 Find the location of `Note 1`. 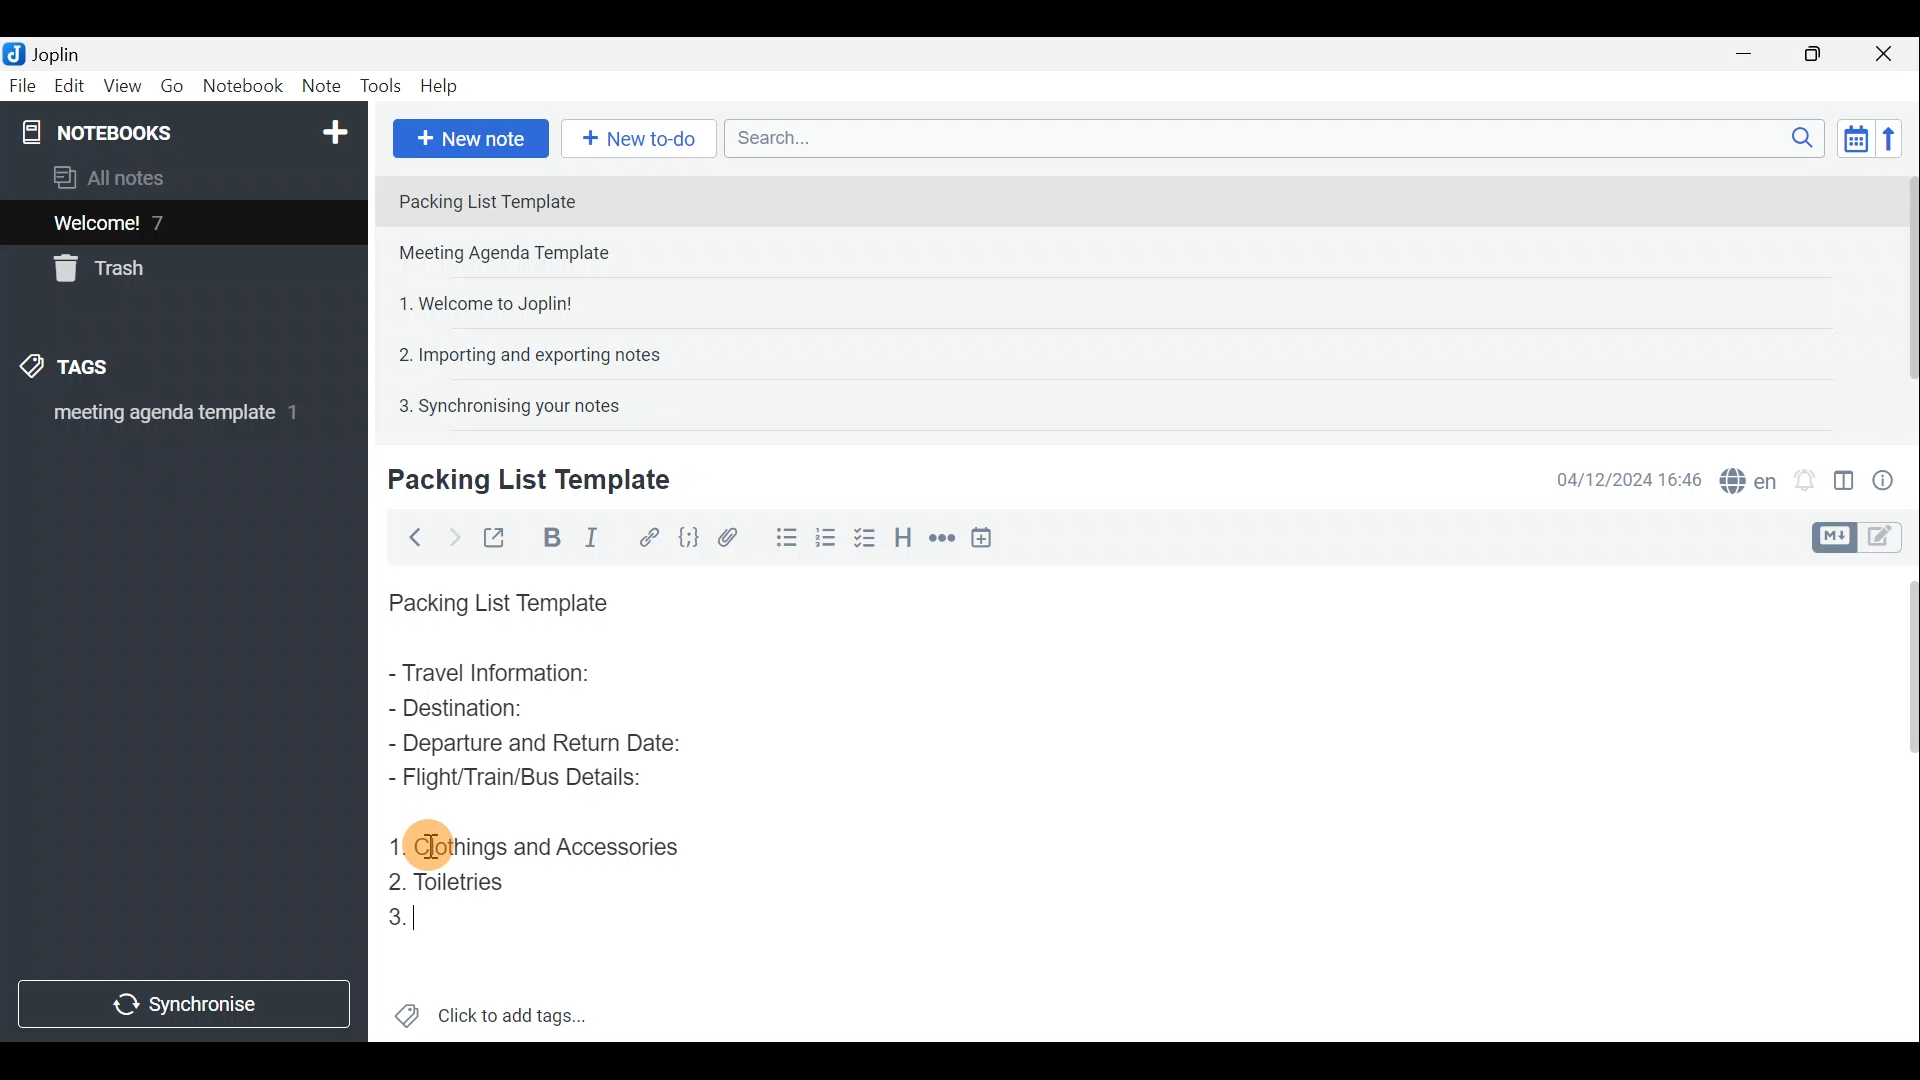

Note 1 is located at coordinates (559, 199).